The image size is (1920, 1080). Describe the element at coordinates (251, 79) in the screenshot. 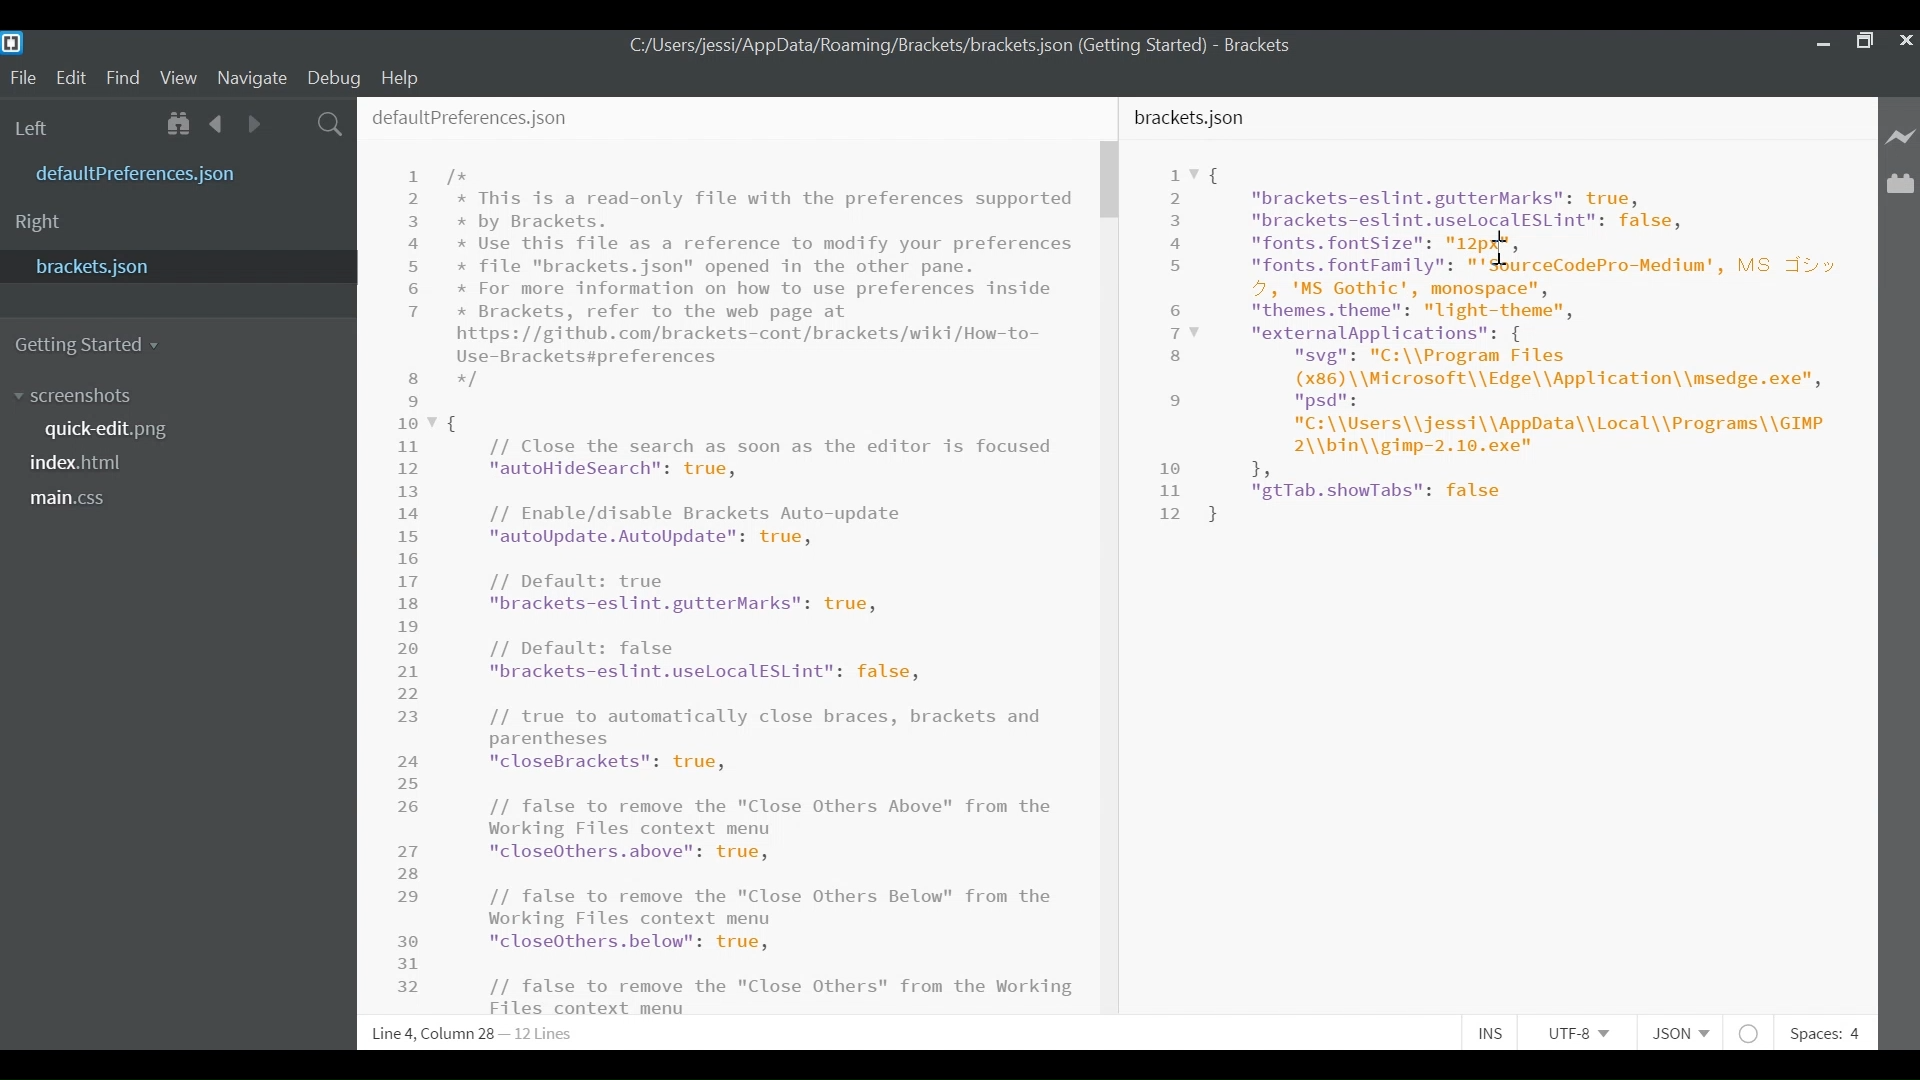

I see `Navigate` at that location.